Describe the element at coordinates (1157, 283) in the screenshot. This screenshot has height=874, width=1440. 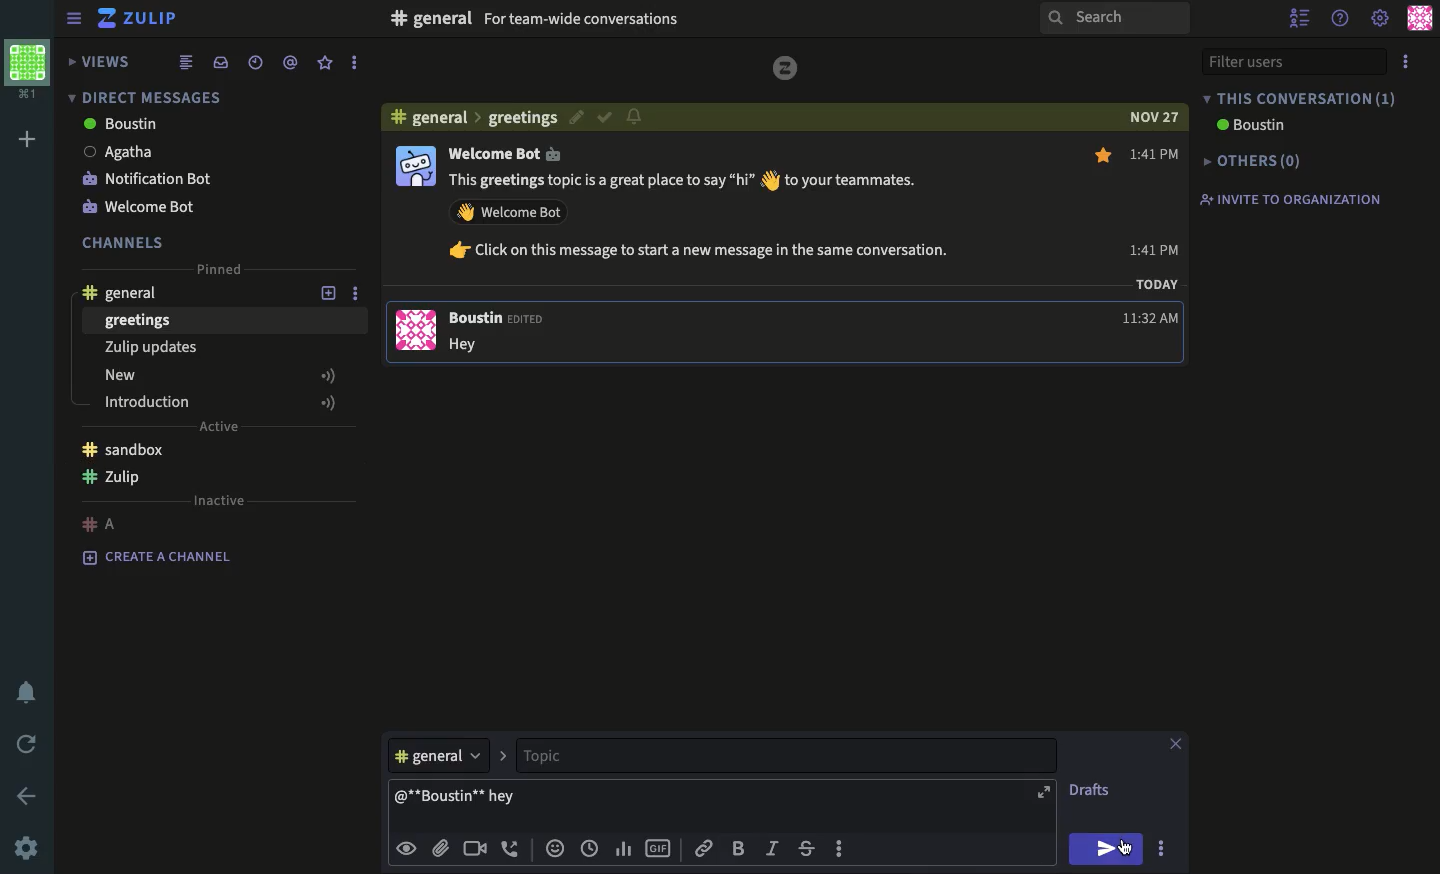
I see `TODAY` at that location.